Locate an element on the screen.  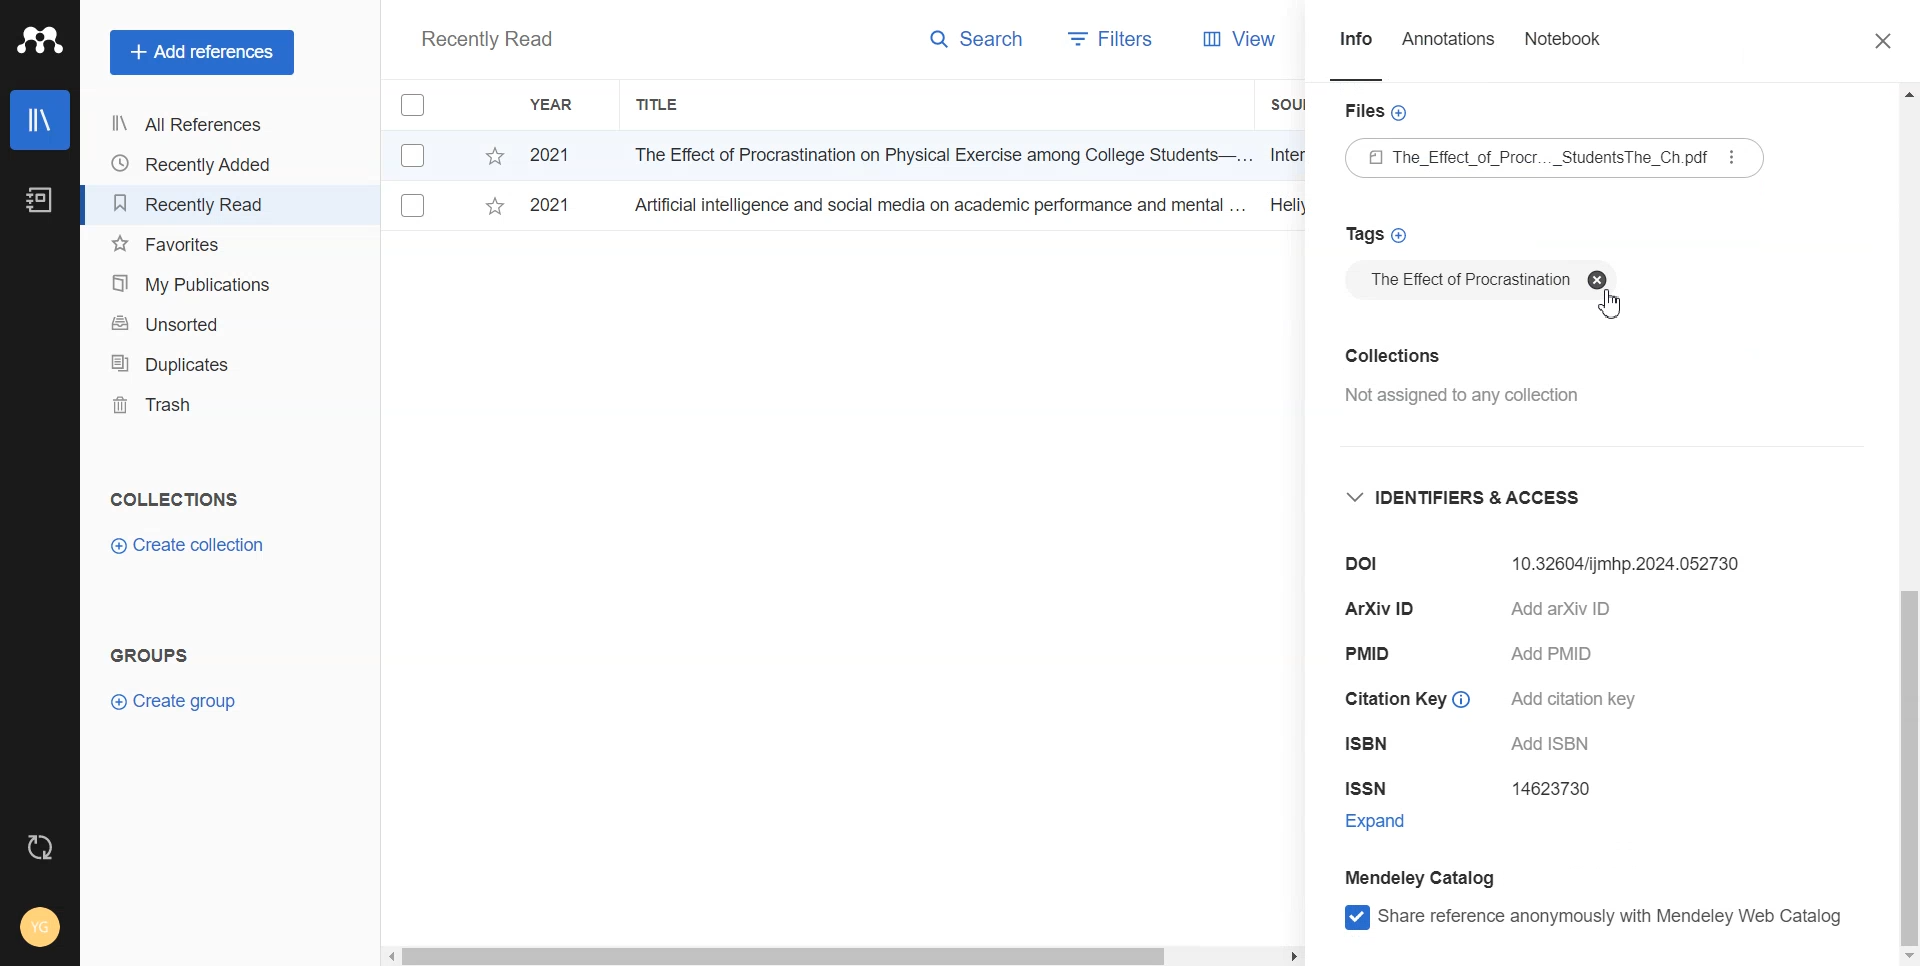
Collections is located at coordinates (174, 499).